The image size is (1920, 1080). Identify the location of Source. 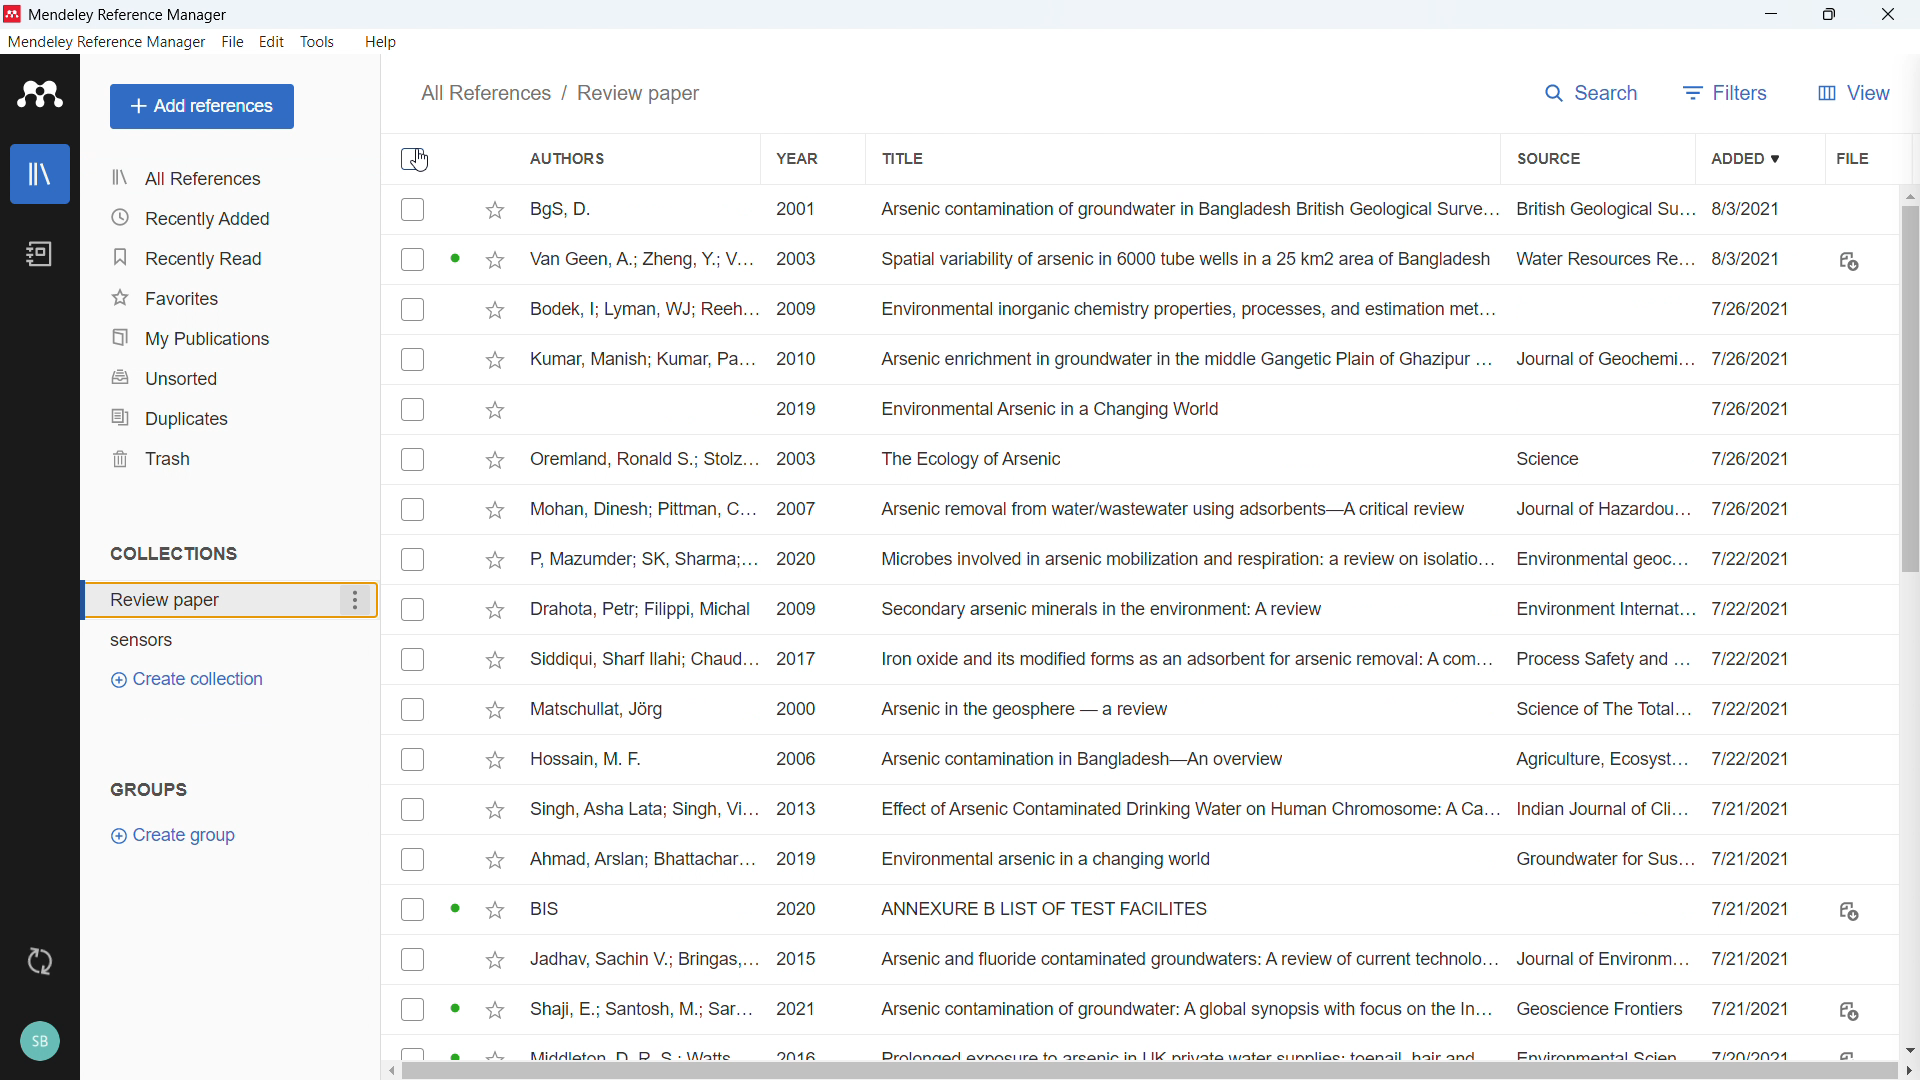
(1550, 156).